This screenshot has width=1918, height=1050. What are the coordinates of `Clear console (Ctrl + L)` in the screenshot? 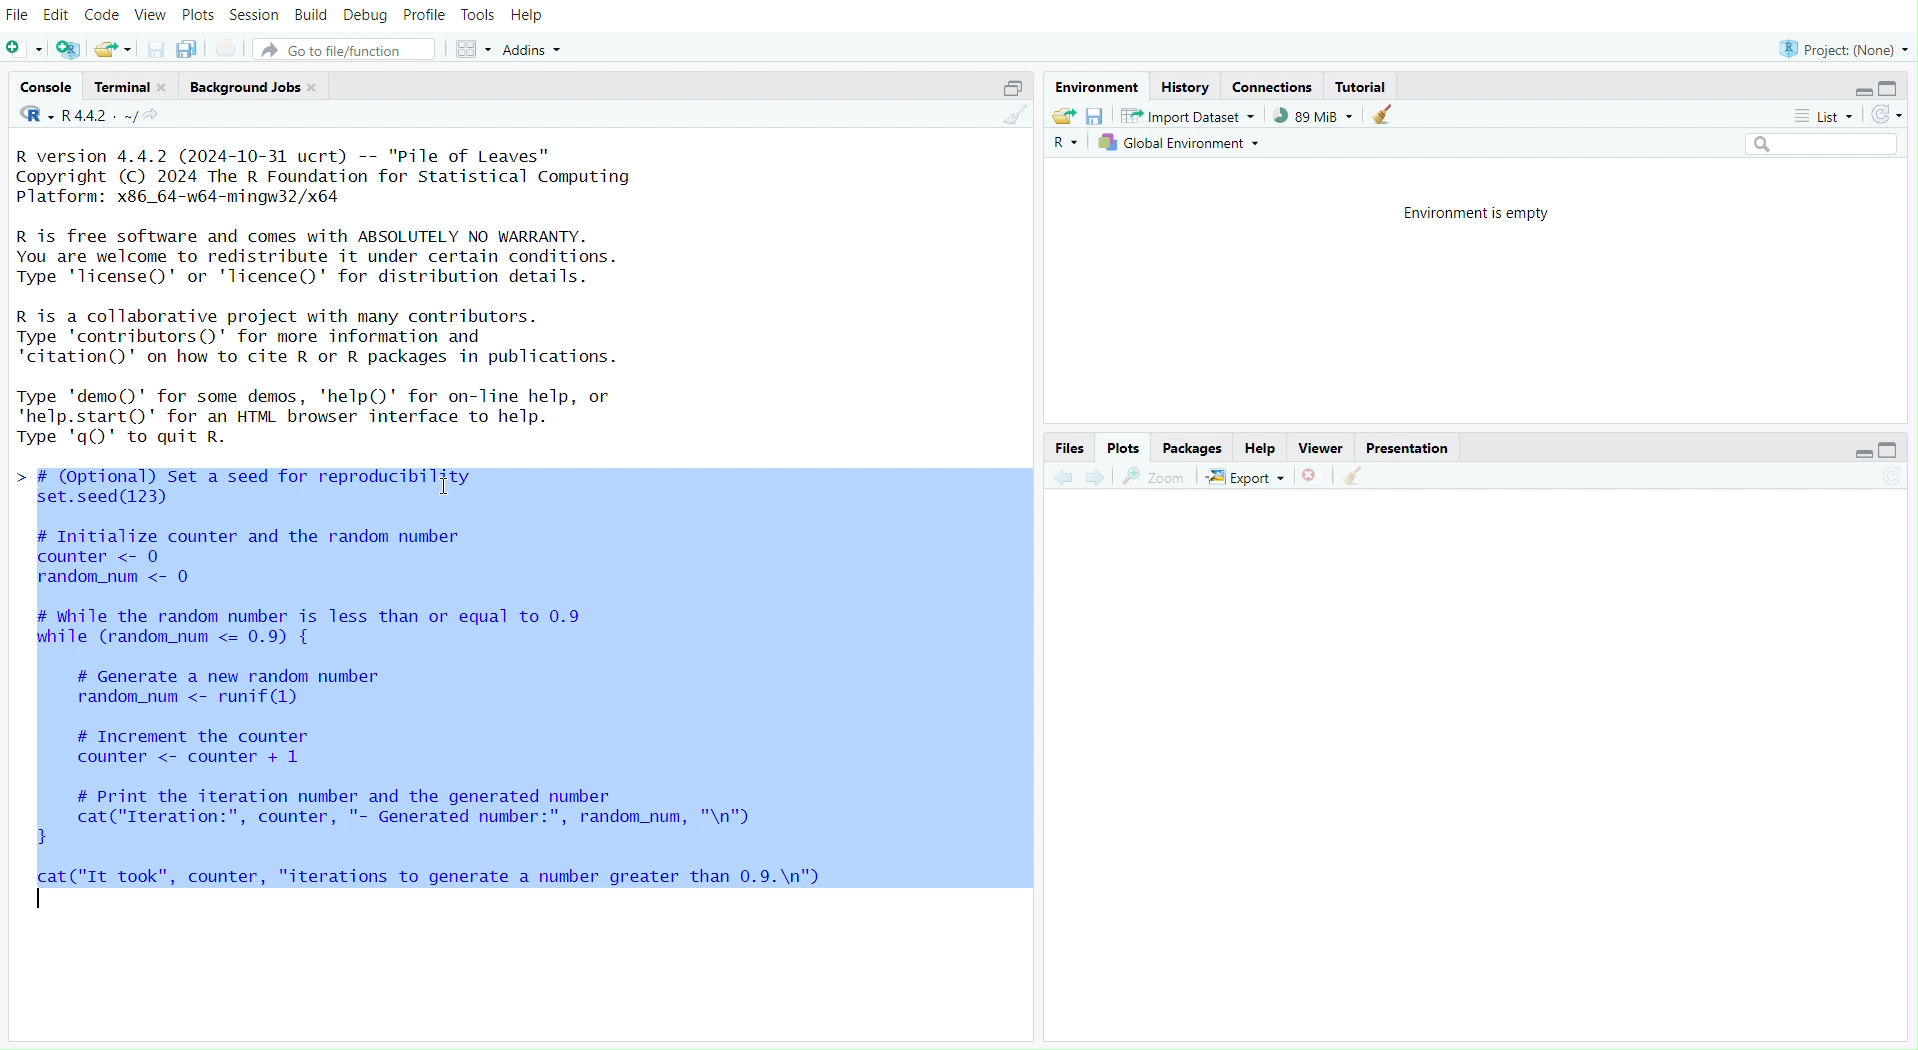 It's located at (1386, 113).